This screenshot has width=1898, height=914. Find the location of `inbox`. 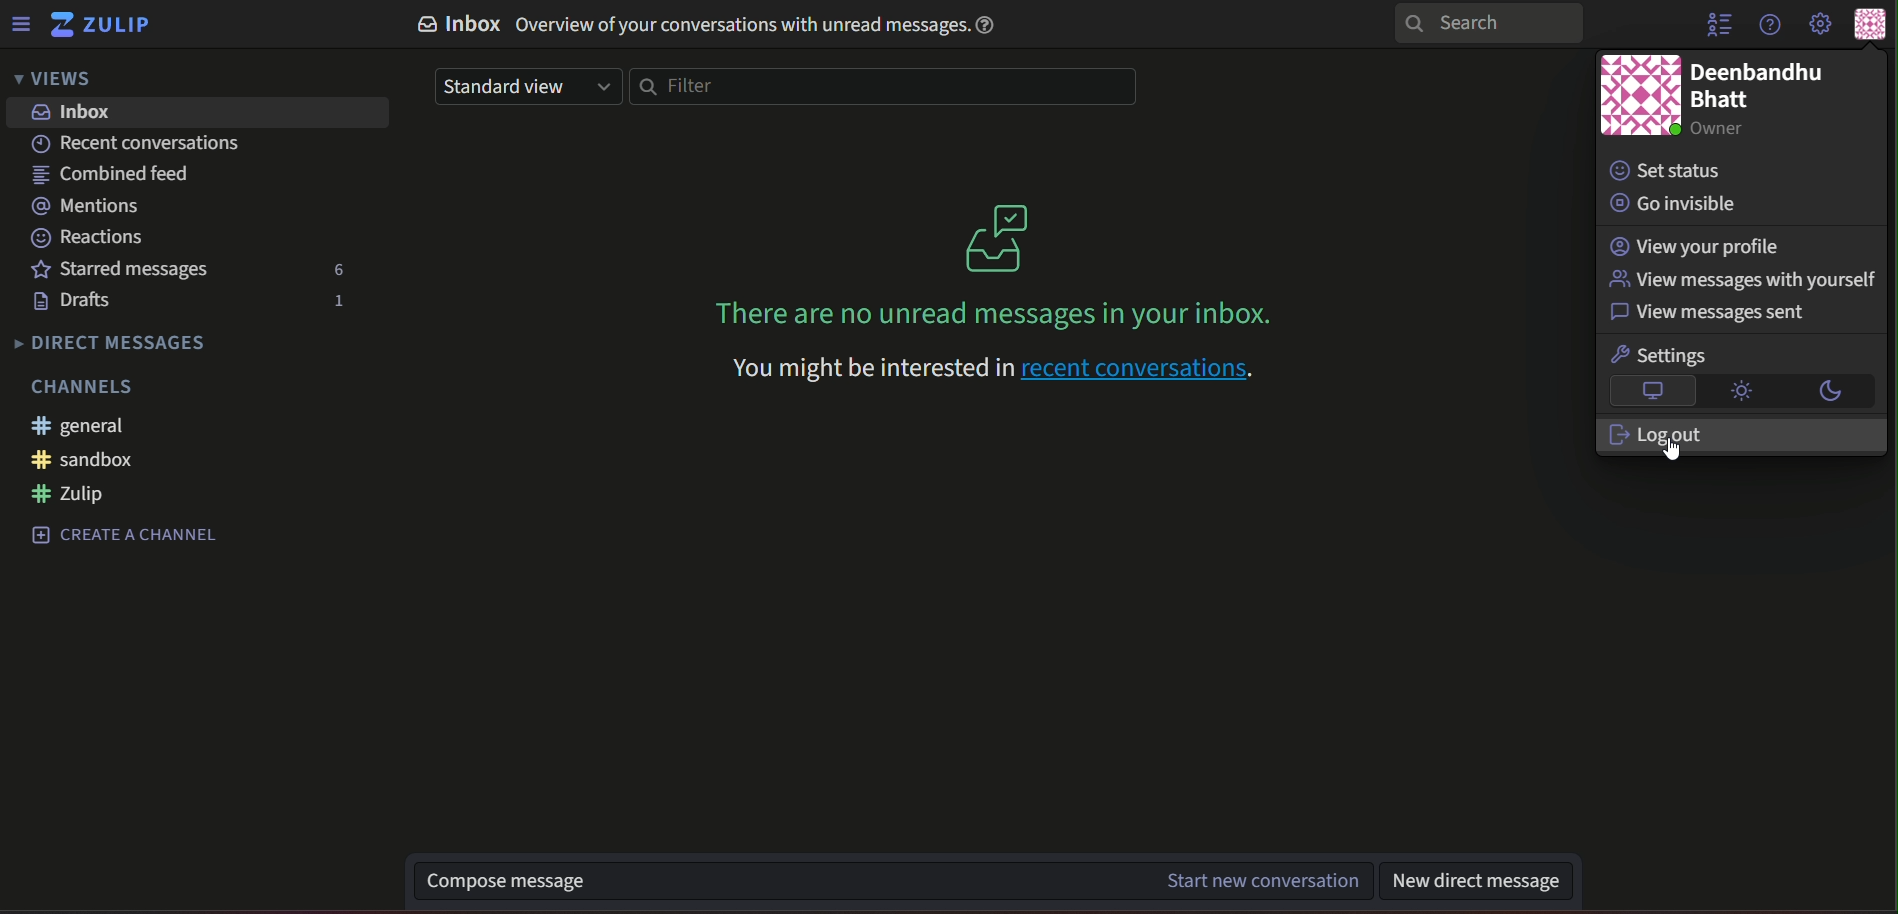

inbox is located at coordinates (76, 112).